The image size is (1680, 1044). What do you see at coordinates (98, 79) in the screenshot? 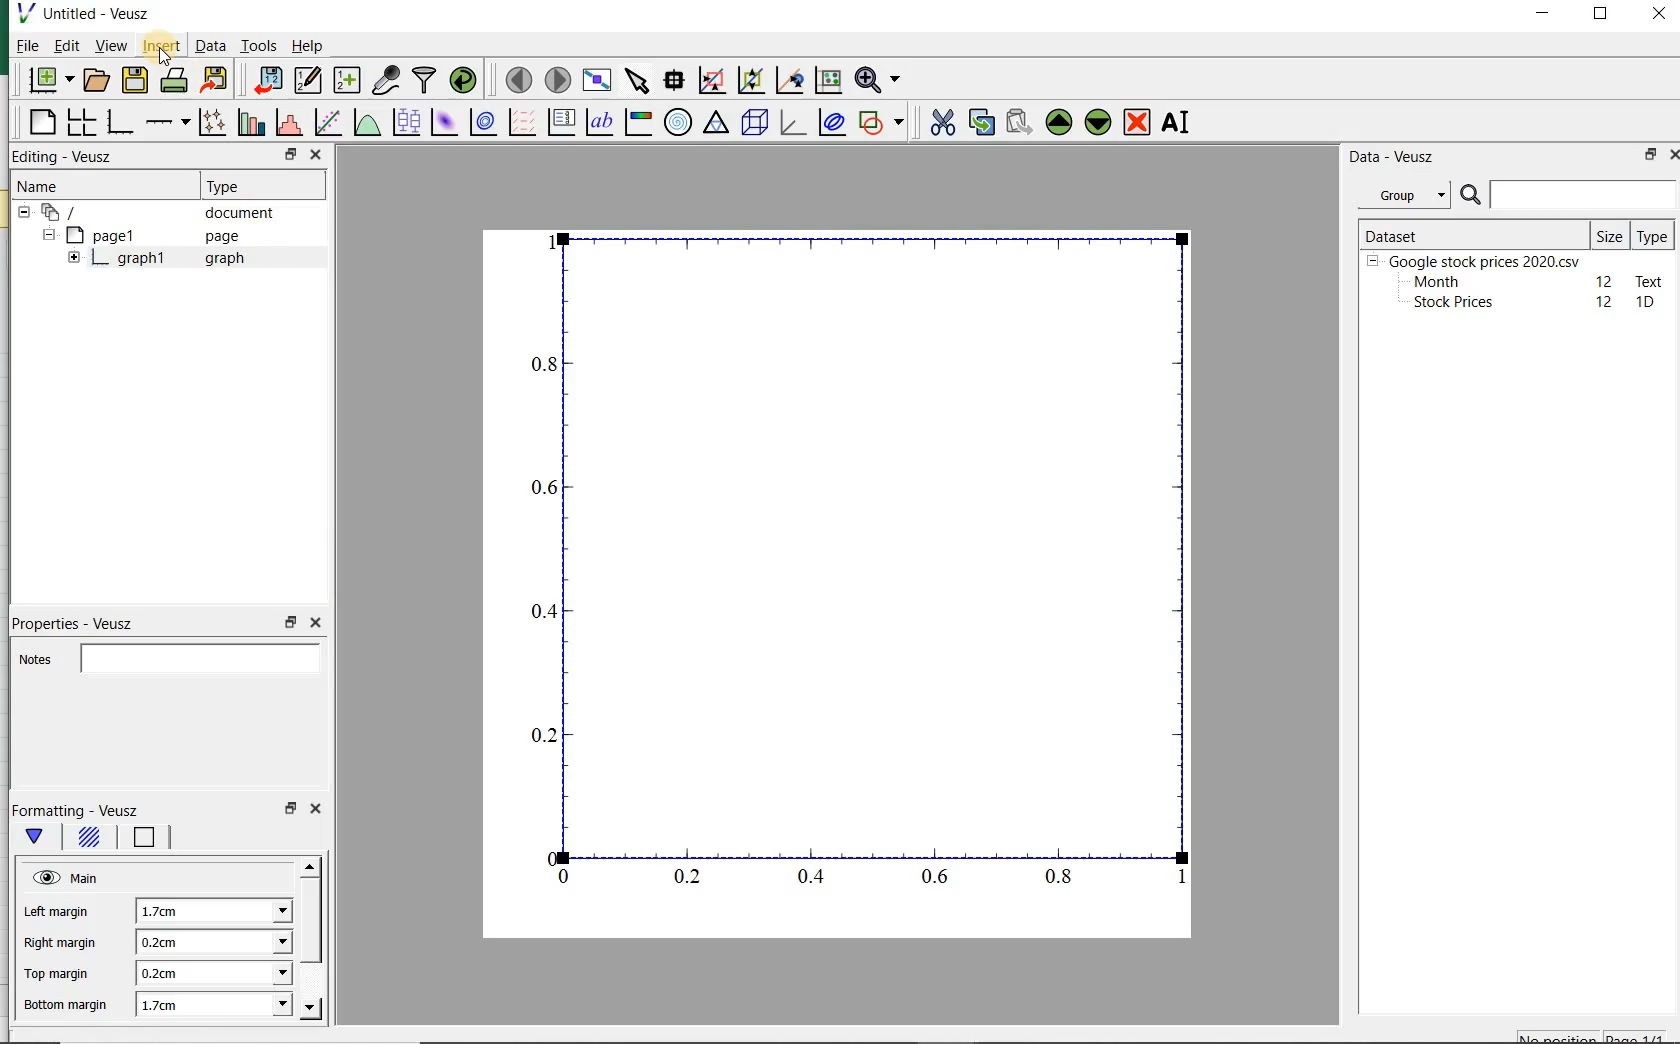
I see `open a document` at bounding box center [98, 79].